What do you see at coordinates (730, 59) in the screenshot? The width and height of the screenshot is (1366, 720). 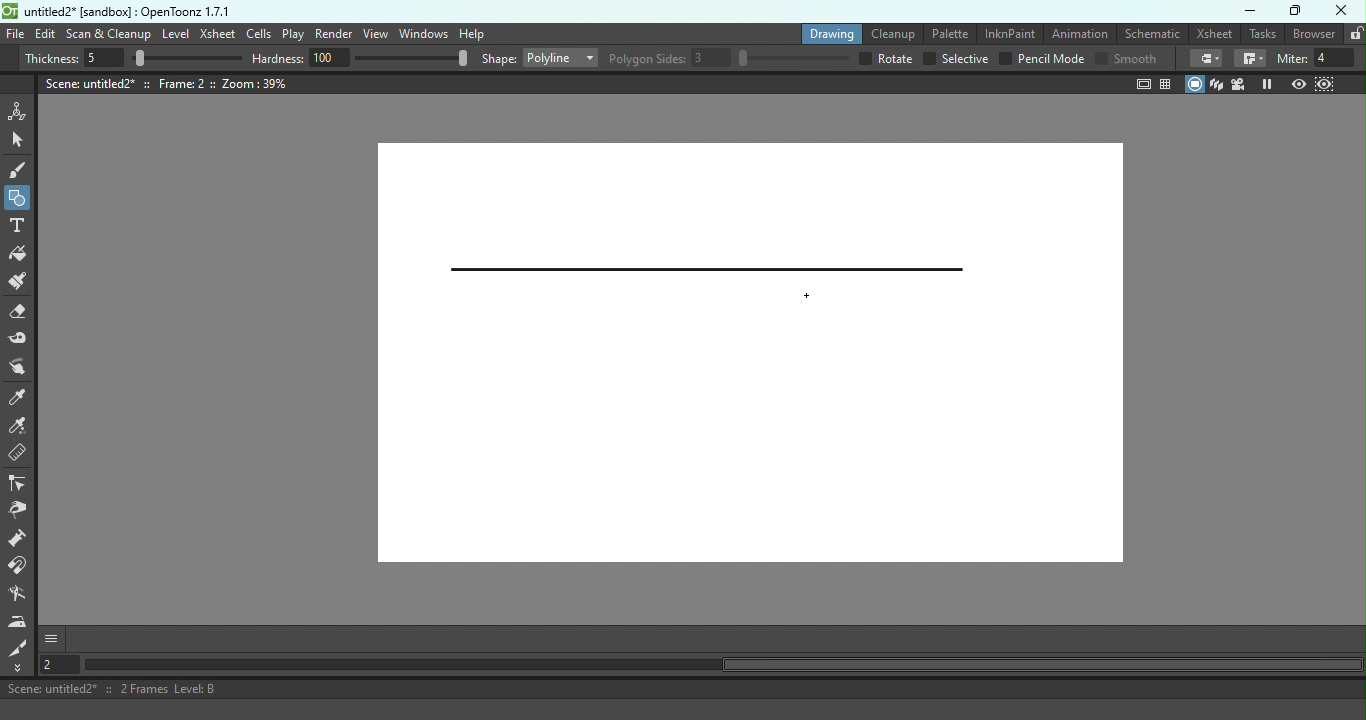 I see `Polygon Sides` at bounding box center [730, 59].